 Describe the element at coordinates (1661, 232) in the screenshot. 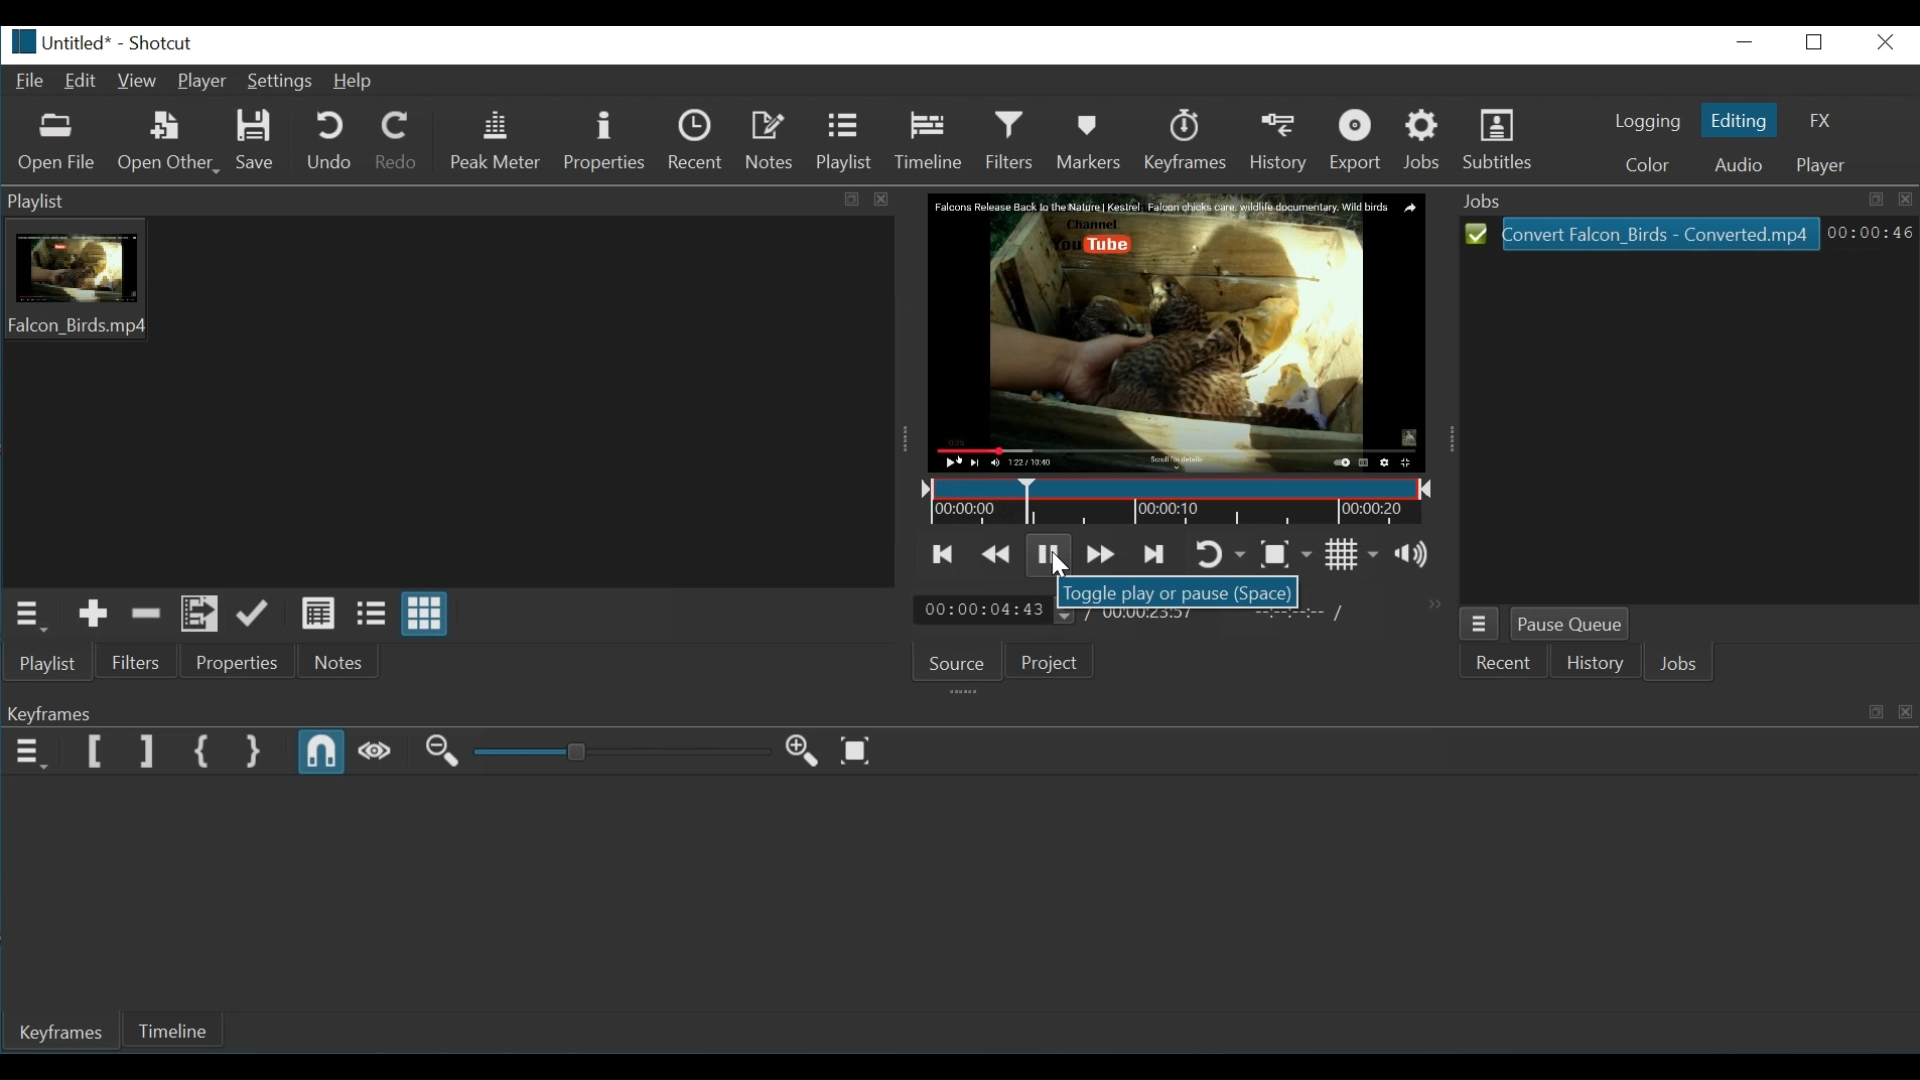

I see `Convert Falcon_Birds - Converted.mp4` at that location.